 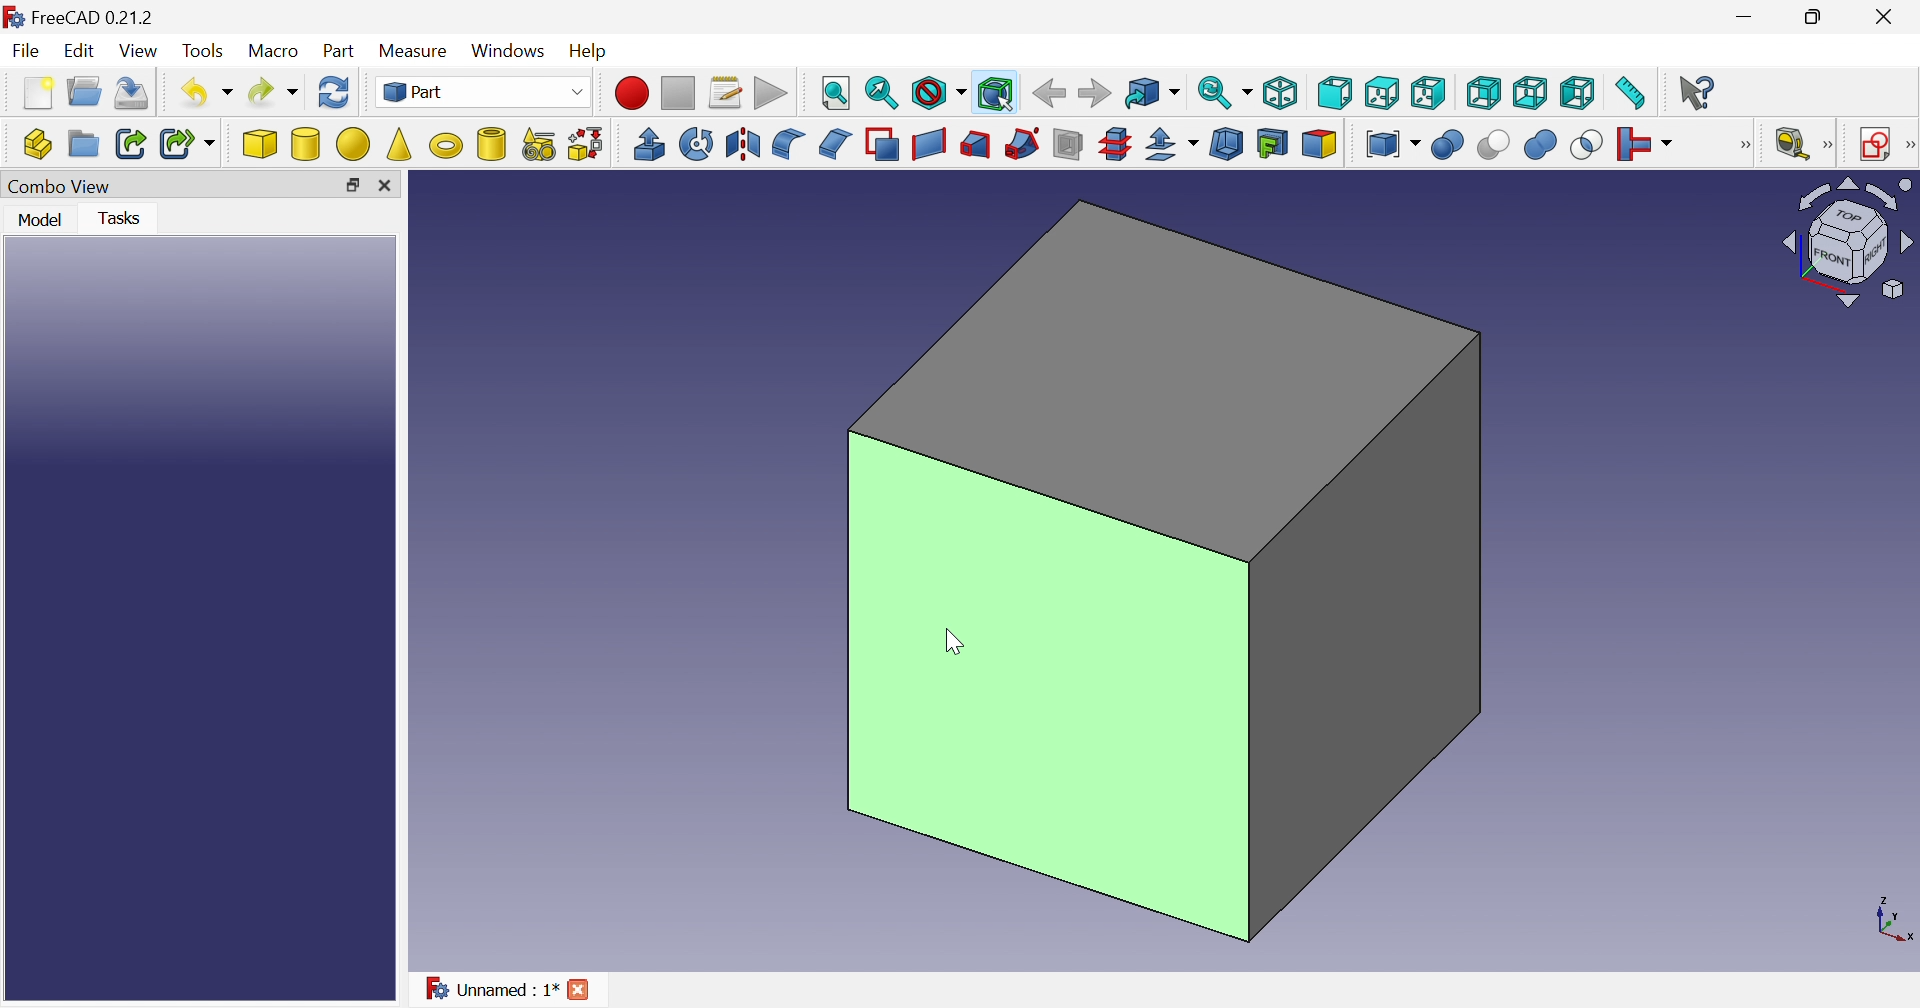 What do you see at coordinates (1049, 92) in the screenshot?
I see `Back` at bounding box center [1049, 92].